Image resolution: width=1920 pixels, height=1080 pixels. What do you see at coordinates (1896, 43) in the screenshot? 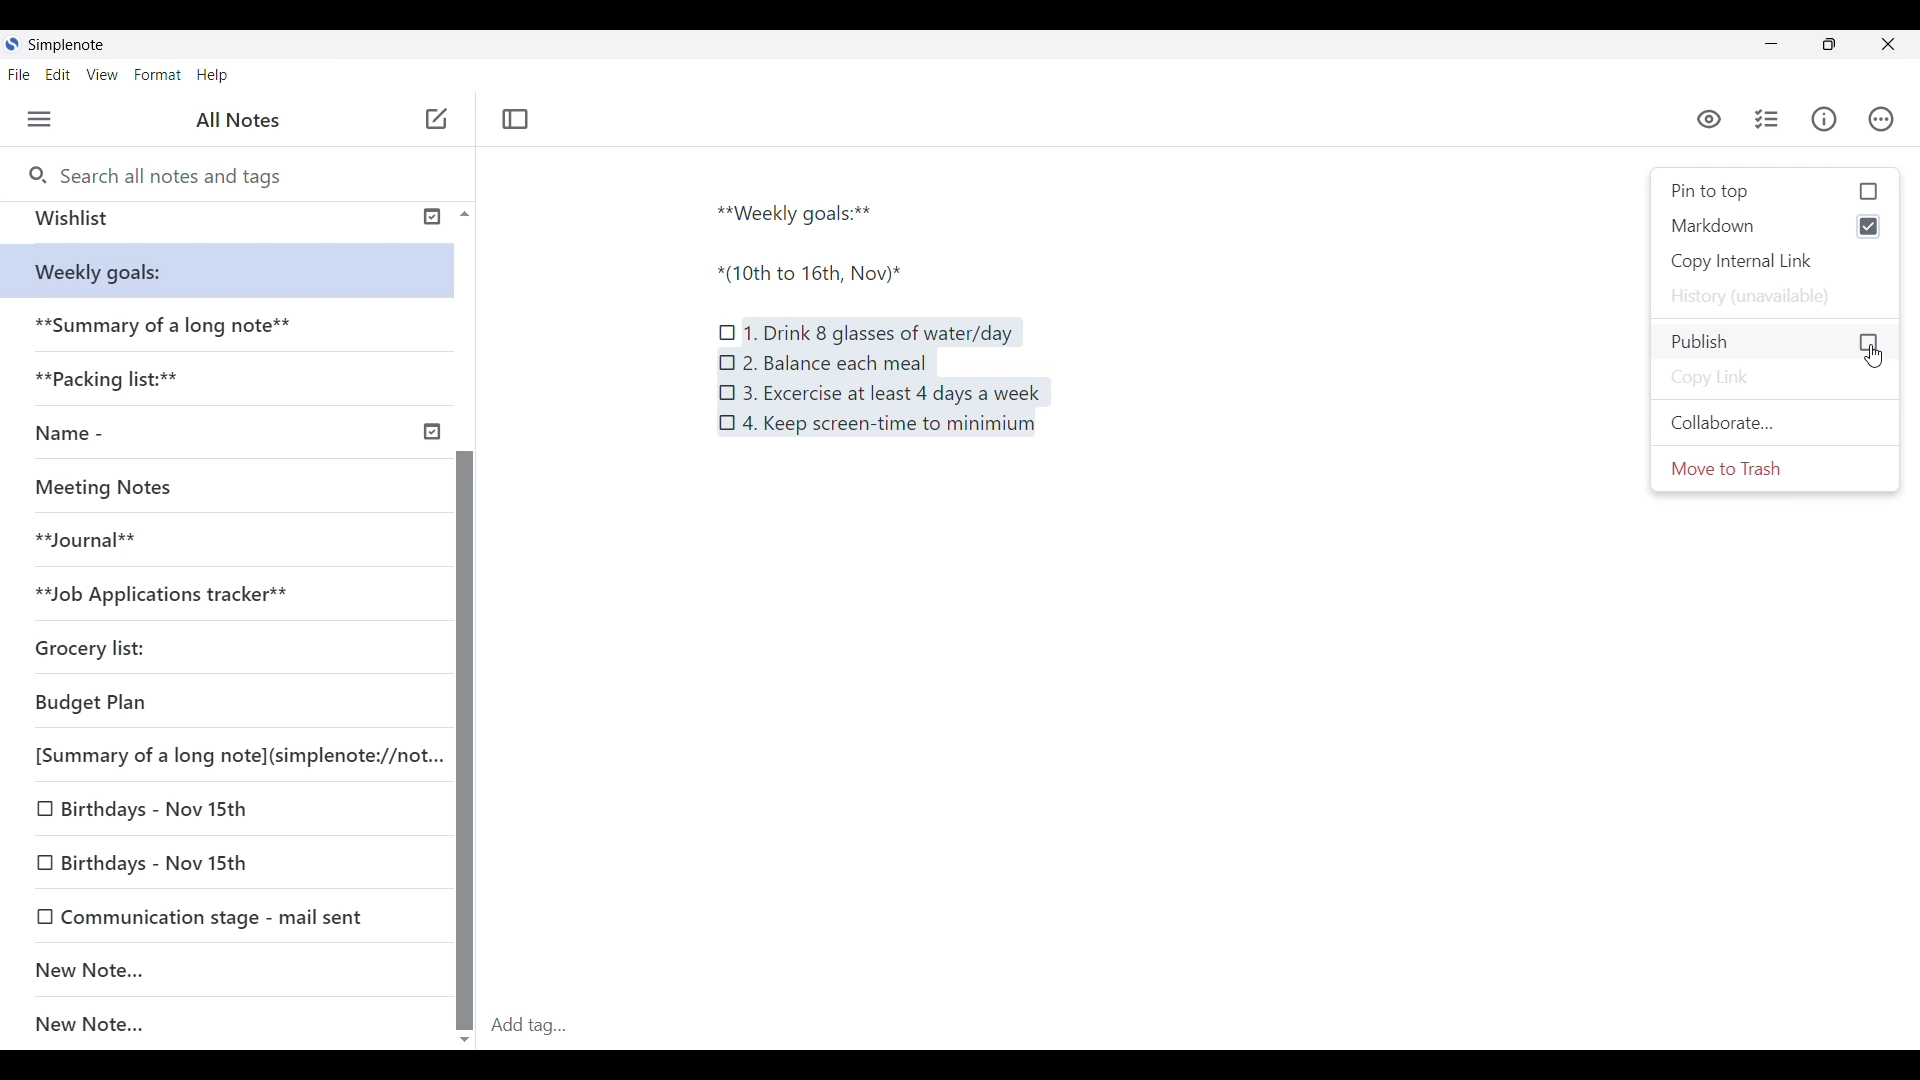
I see `Close` at bounding box center [1896, 43].